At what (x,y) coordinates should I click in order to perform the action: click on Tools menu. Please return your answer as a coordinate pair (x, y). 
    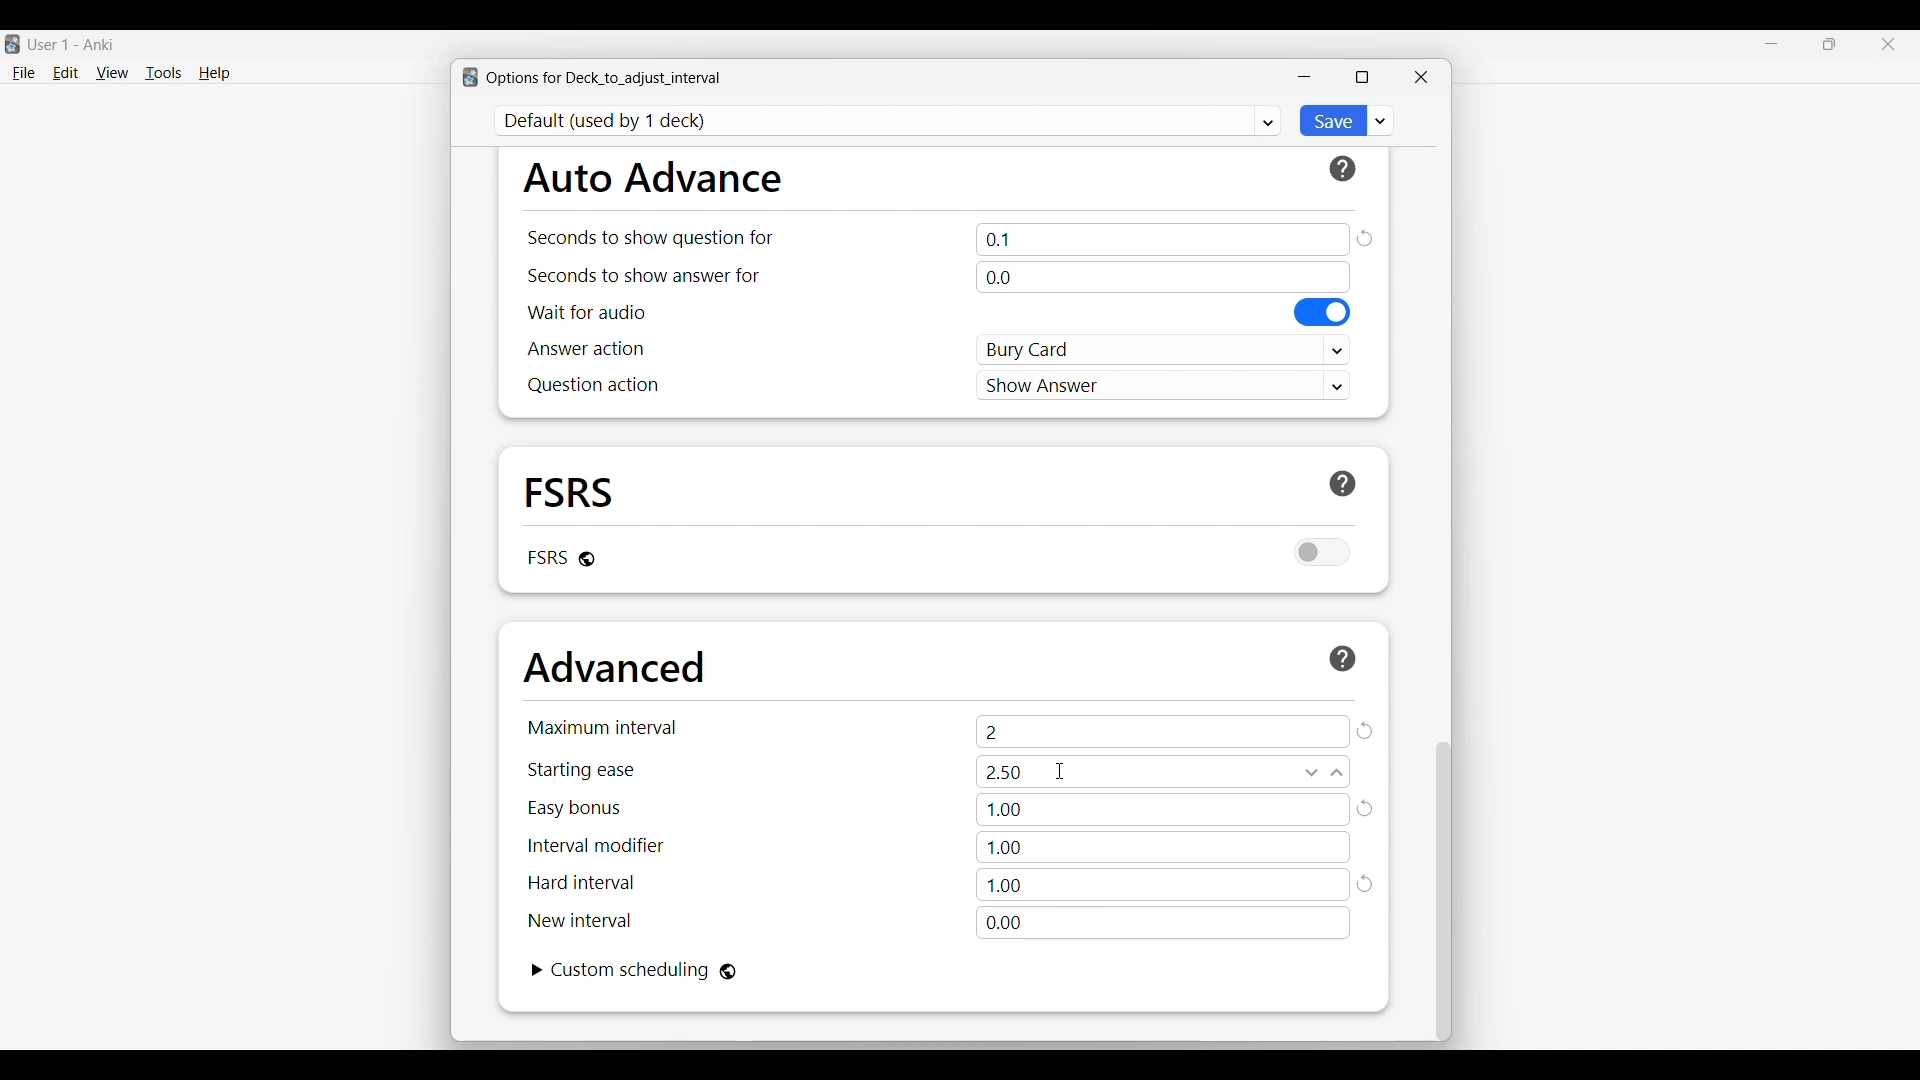
    Looking at the image, I should click on (164, 73).